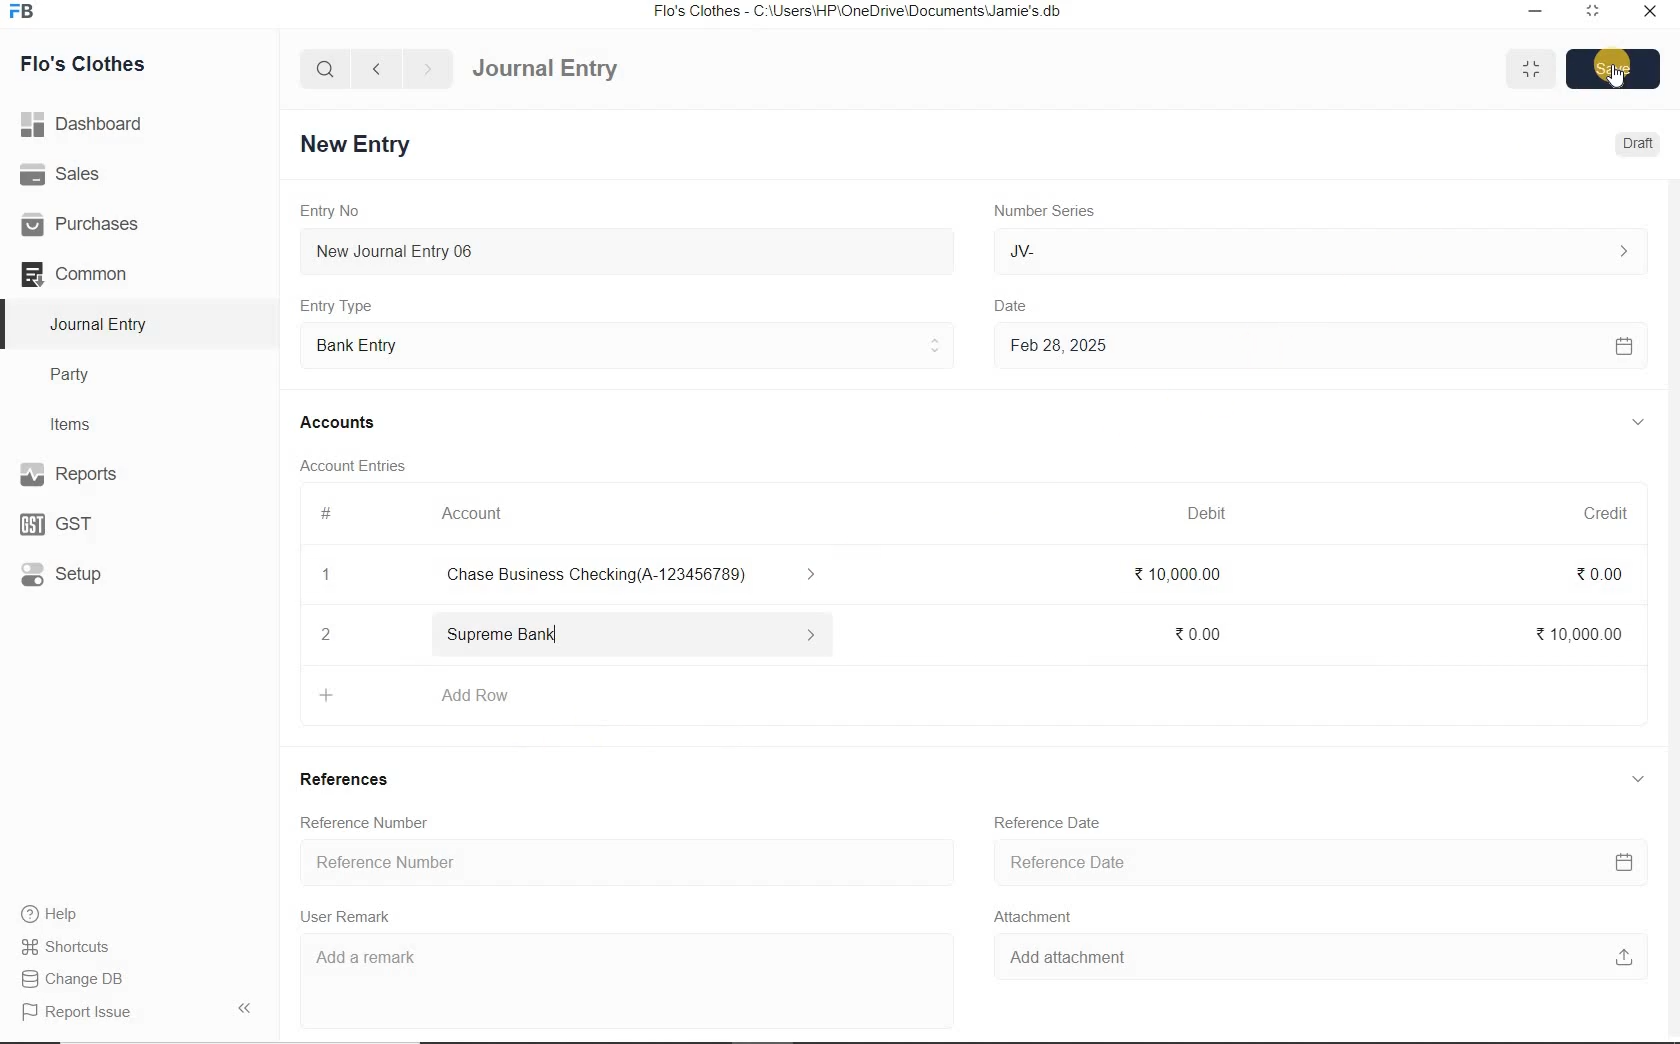 The height and width of the screenshot is (1044, 1680). What do you see at coordinates (84, 375) in the screenshot?
I see `Party` at bounding box center [84, 375].